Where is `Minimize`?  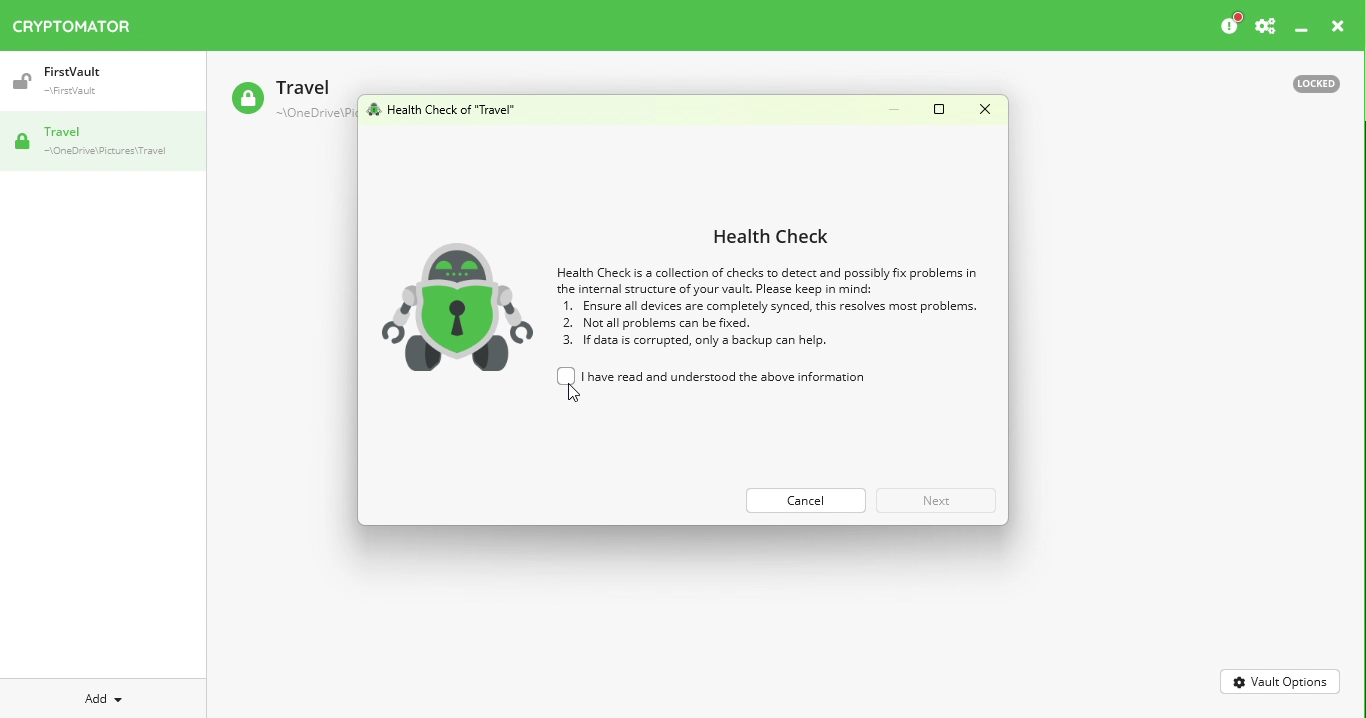
Minimize is located at coordinates (1304, 30).